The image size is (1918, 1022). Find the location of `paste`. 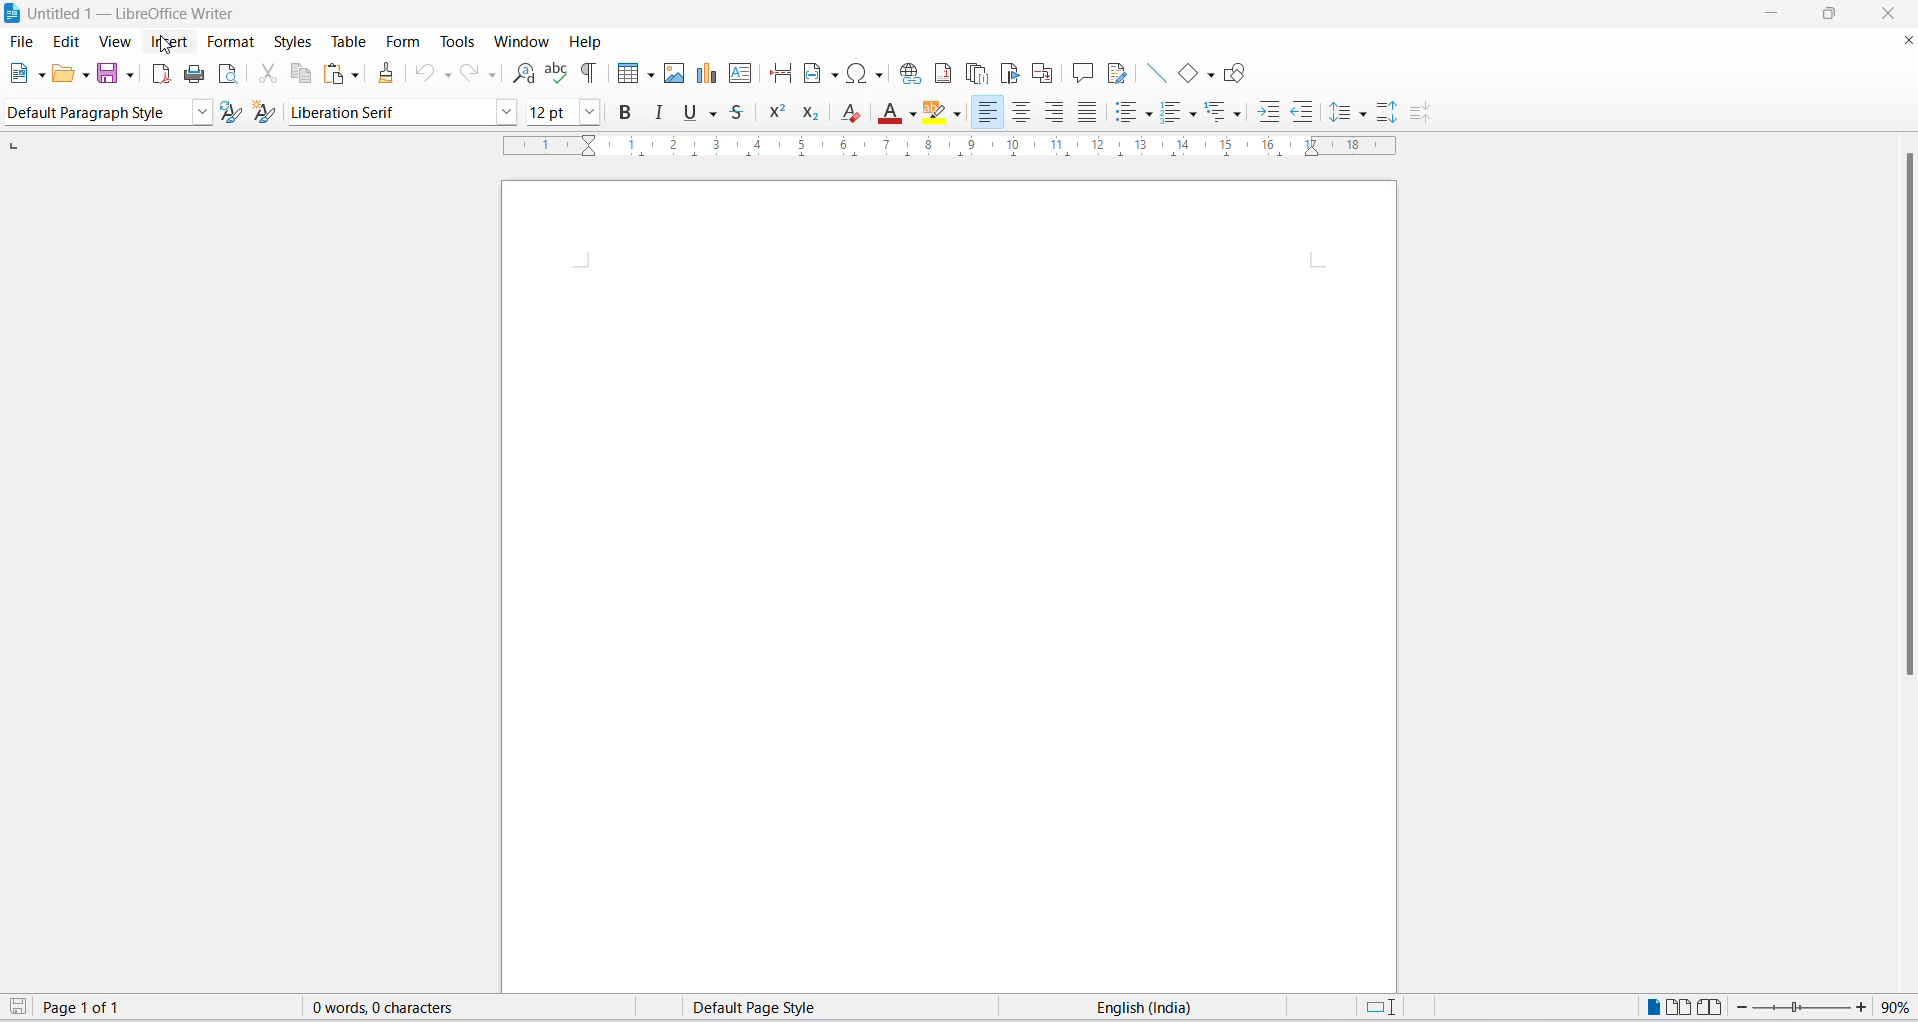

paste is located at coordinates (331, 75).